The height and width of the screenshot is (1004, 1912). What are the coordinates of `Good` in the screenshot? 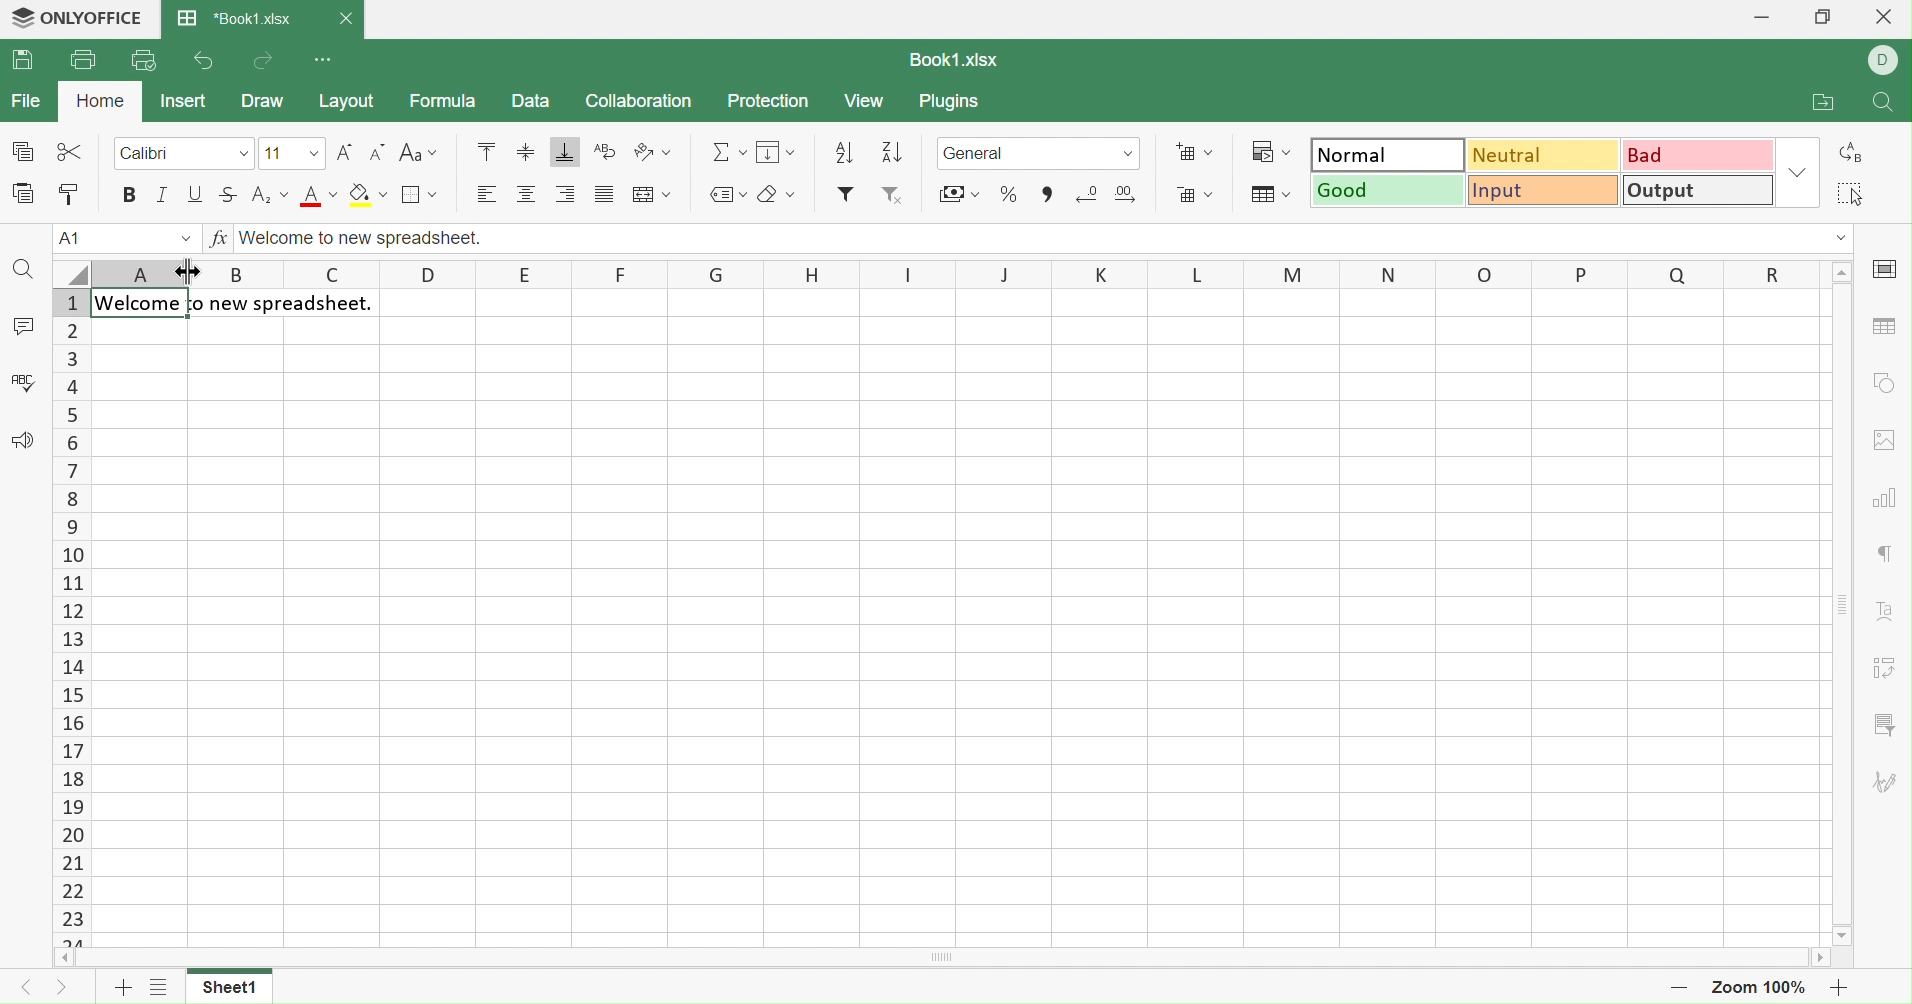 It's located at (1389, 191).